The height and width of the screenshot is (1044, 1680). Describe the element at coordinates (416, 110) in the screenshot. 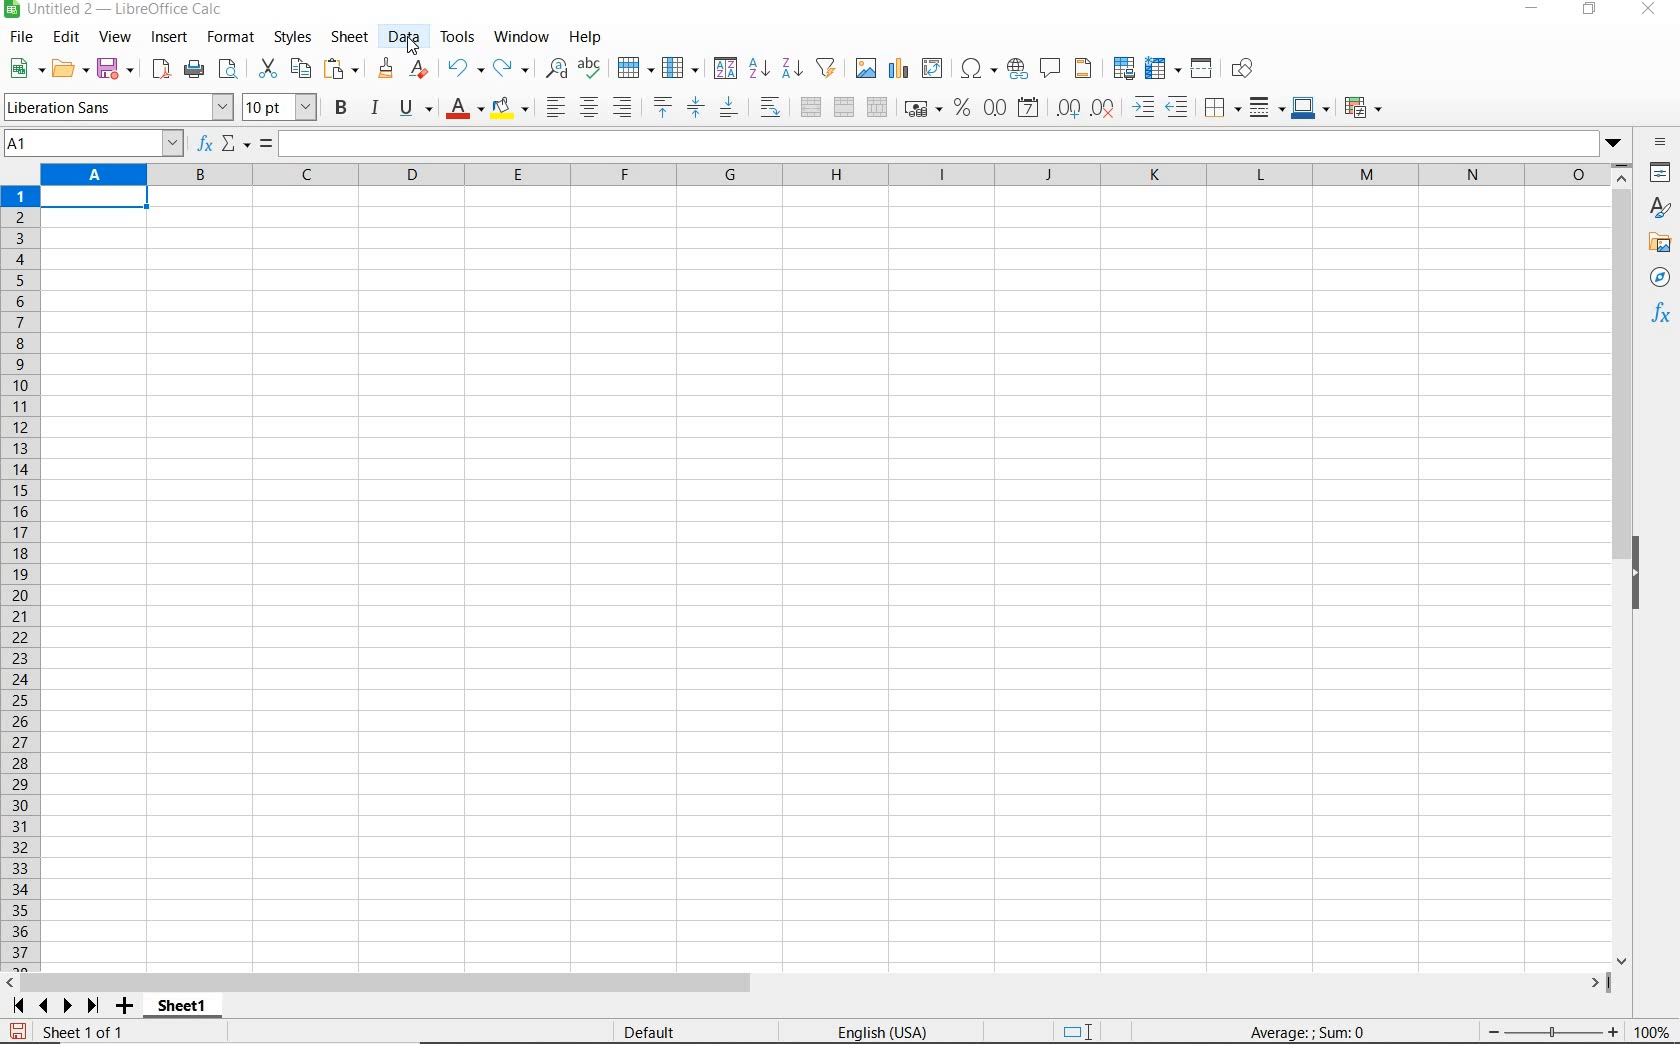

I see `underline` at that location.